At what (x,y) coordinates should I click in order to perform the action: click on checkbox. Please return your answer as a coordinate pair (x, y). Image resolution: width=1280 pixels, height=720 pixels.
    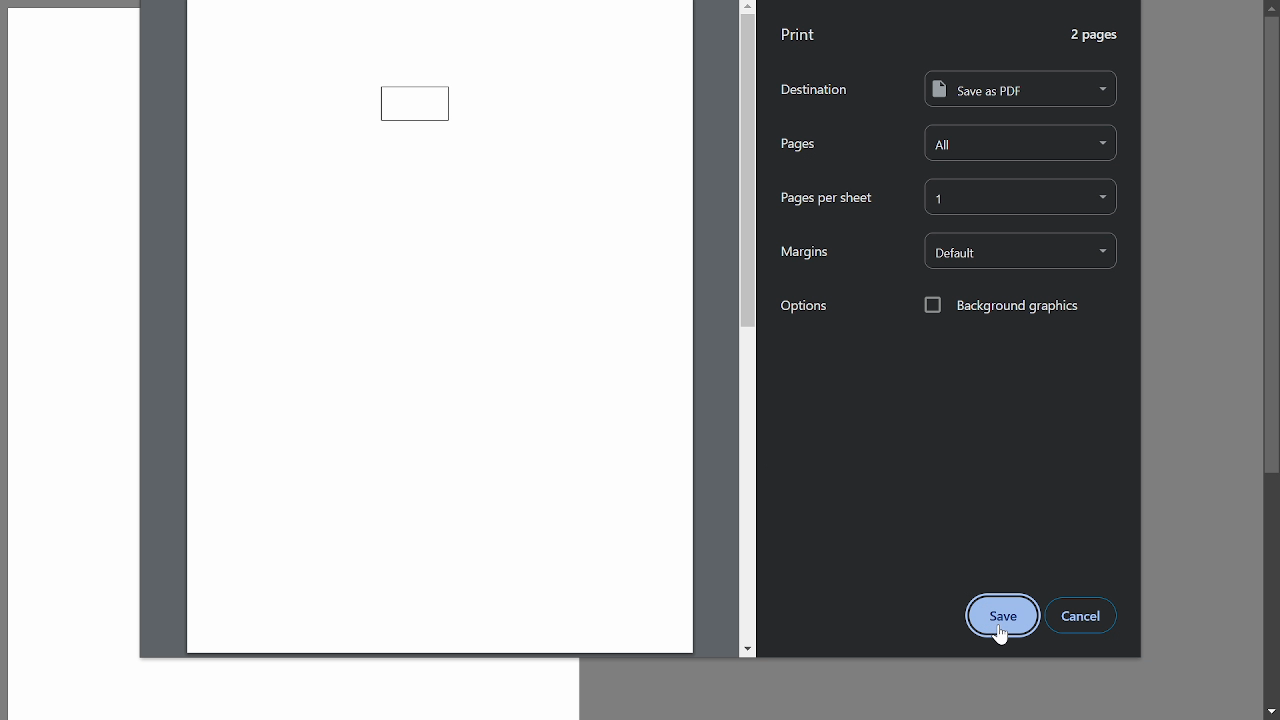
    Looking at the image, I should click on (926, 304).